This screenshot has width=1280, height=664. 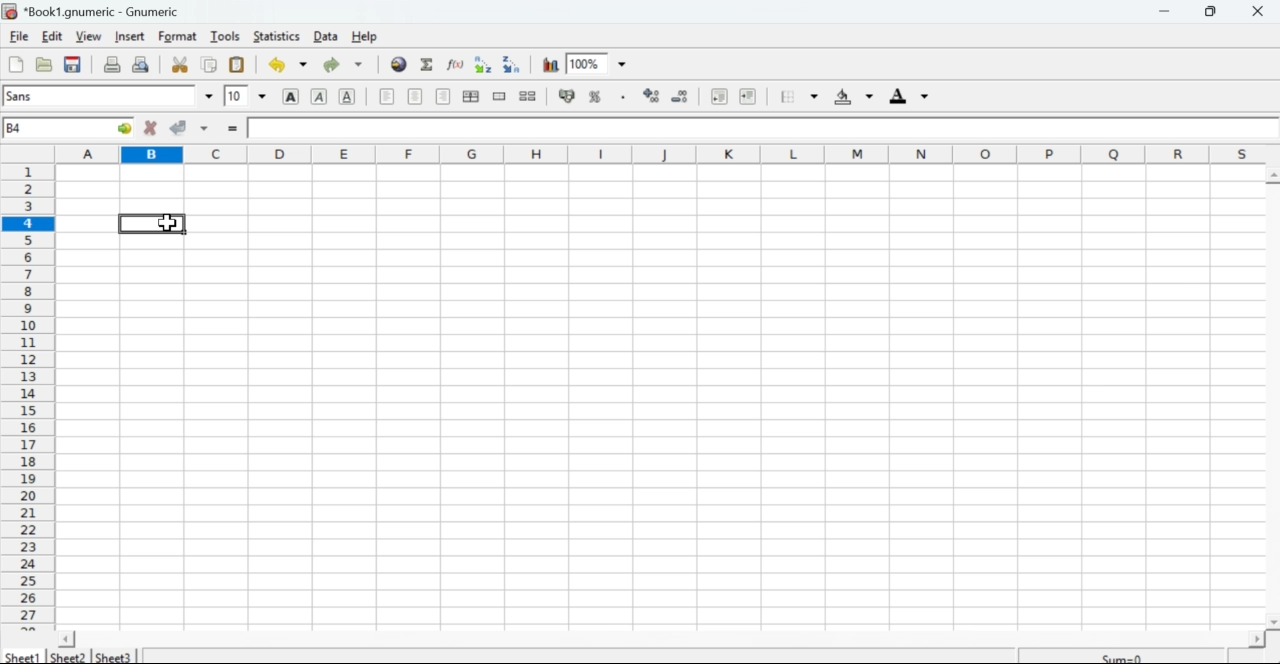 What do you see at coordinates (276, 65) in the screenshot?
I see `Undo` at bounding box center [276, 65].